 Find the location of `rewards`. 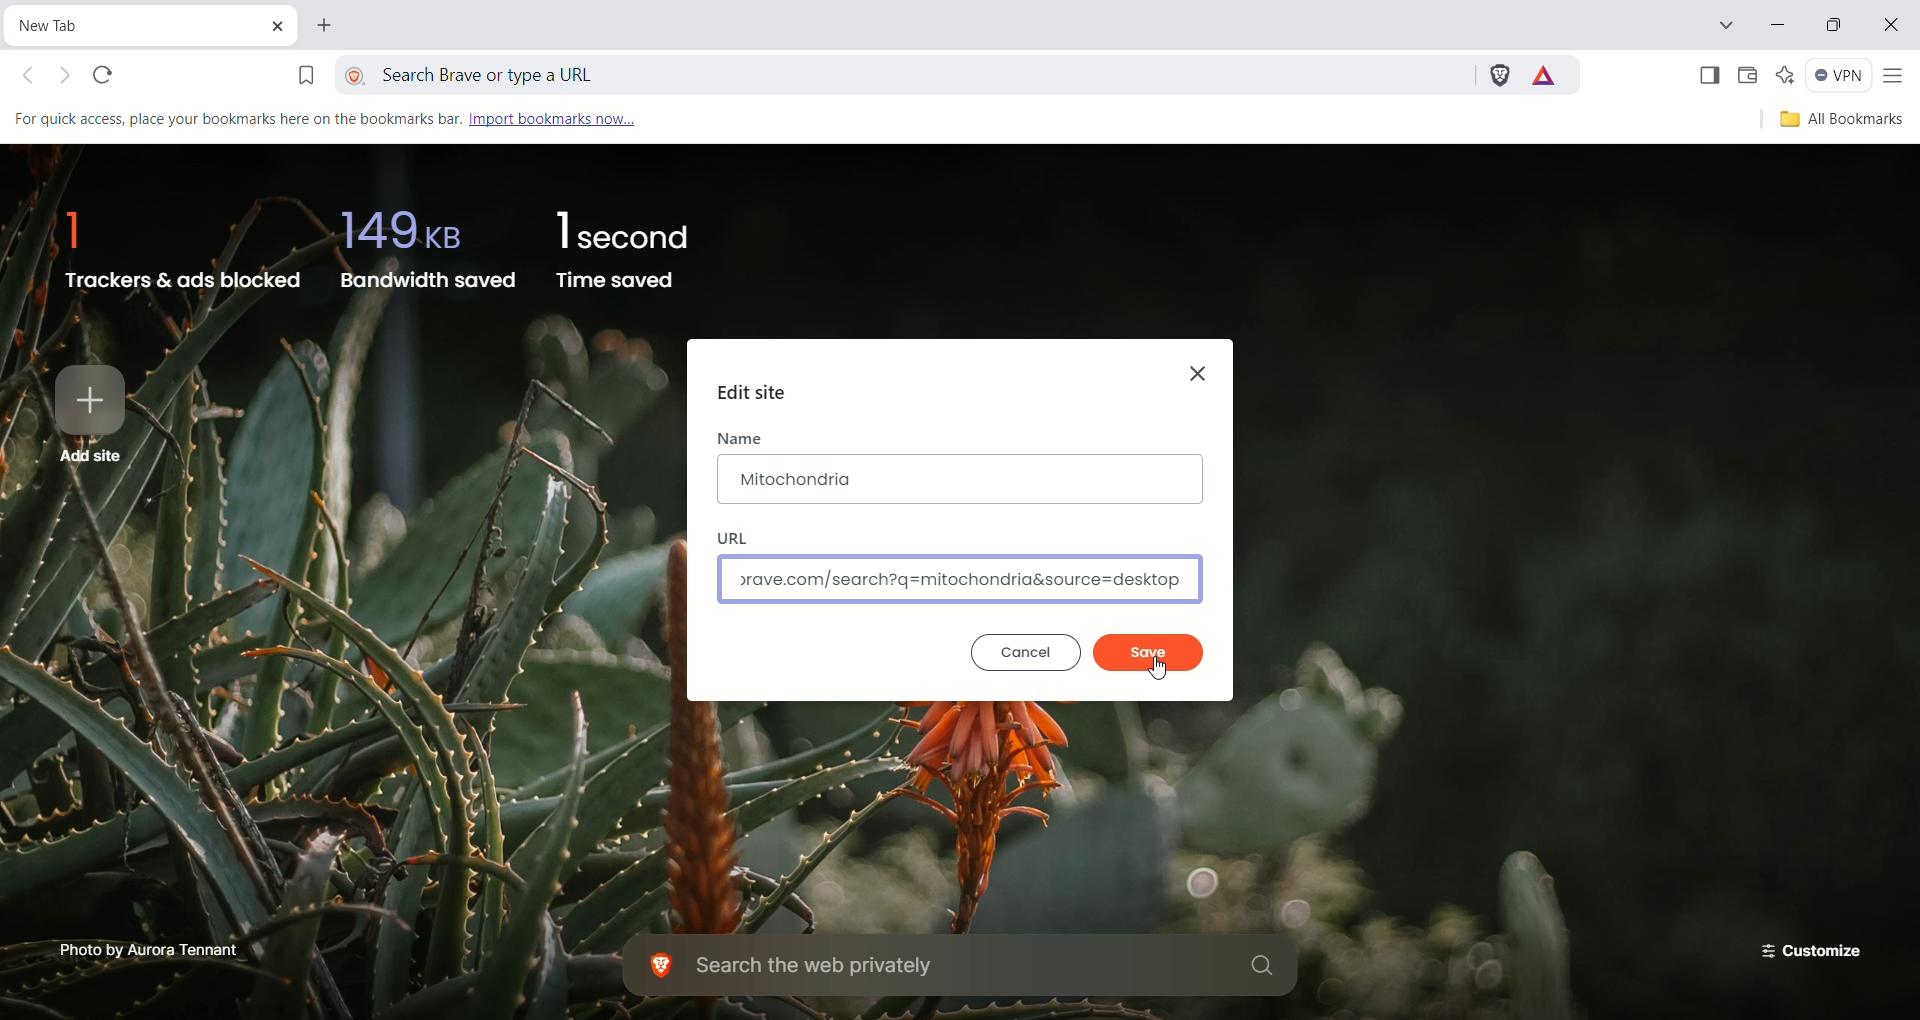

rewards is located at coordinates (1546, 76).